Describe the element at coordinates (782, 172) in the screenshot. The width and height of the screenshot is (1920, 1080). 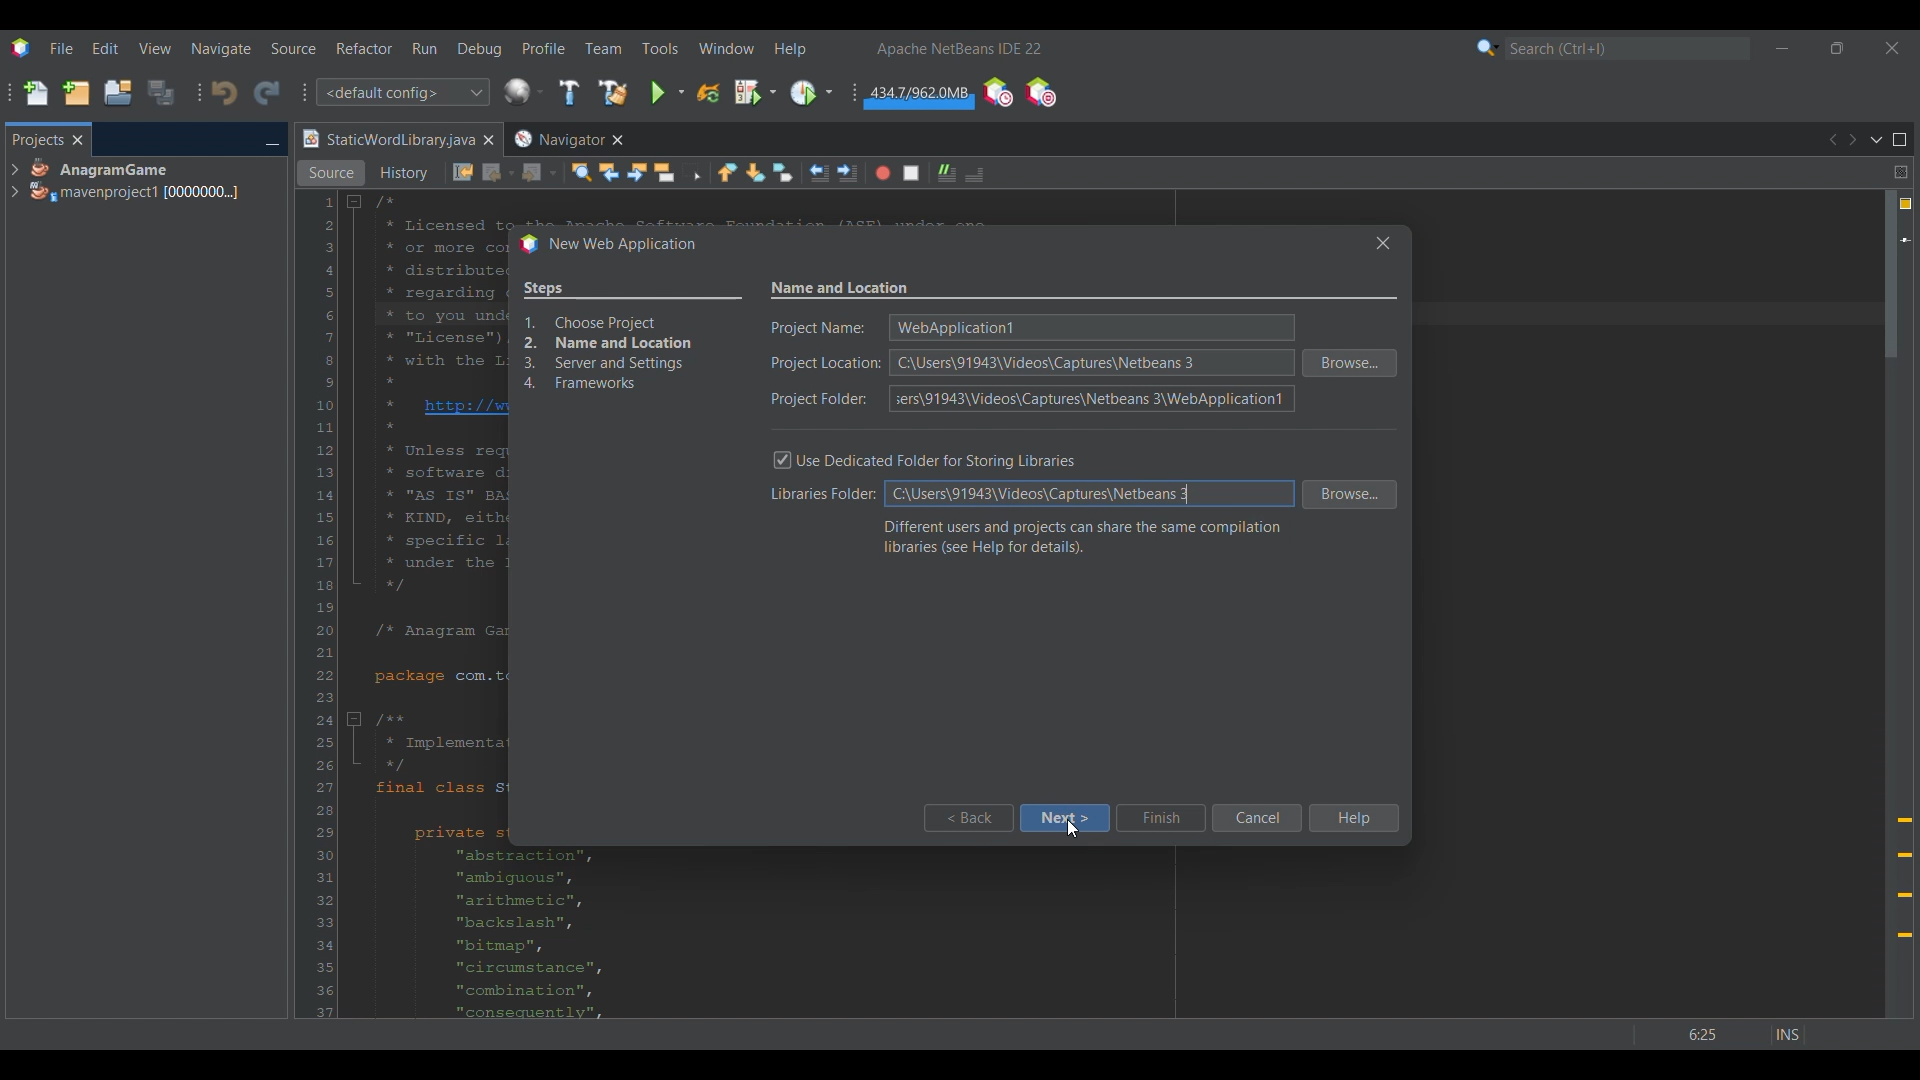
I see `Toggle bookmarks` at that location.